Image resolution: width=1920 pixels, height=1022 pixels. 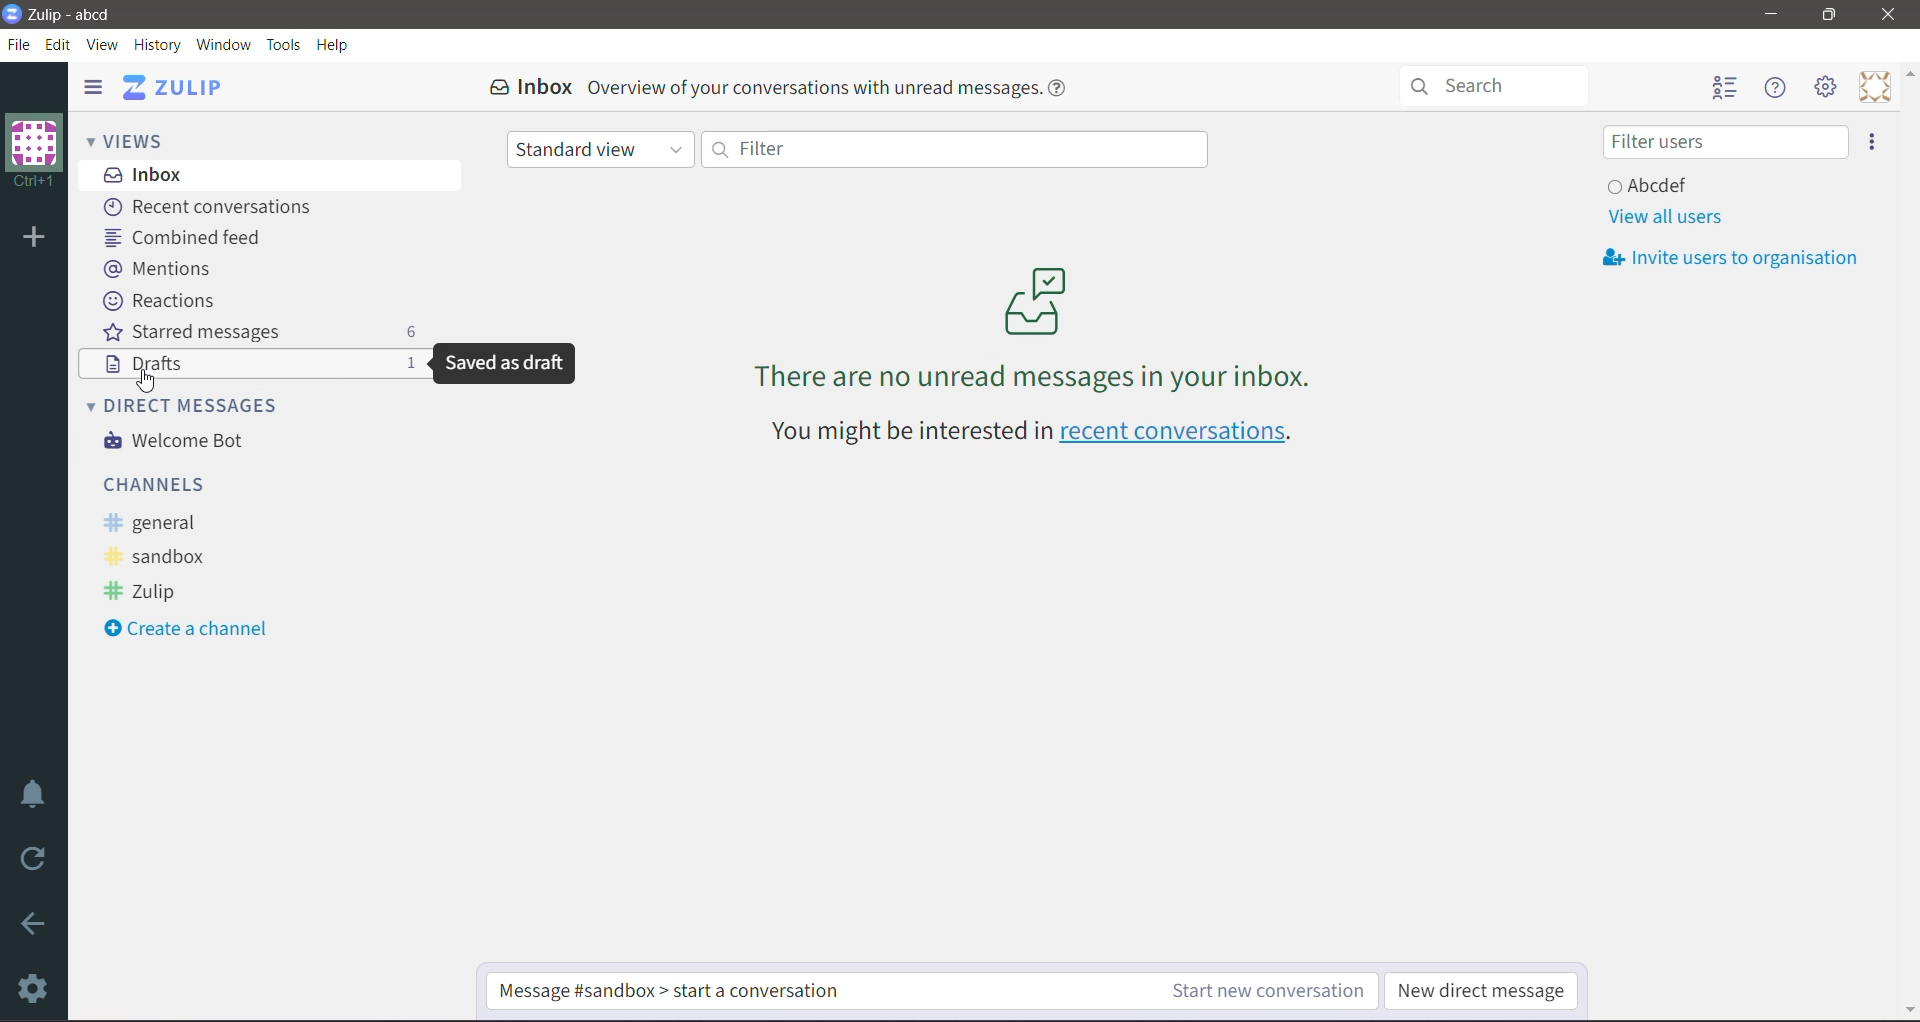 What do you see at coordinates (1777, 88) in the screenshot?
I see `Hide Menu` at bounding box center [1777, 88].